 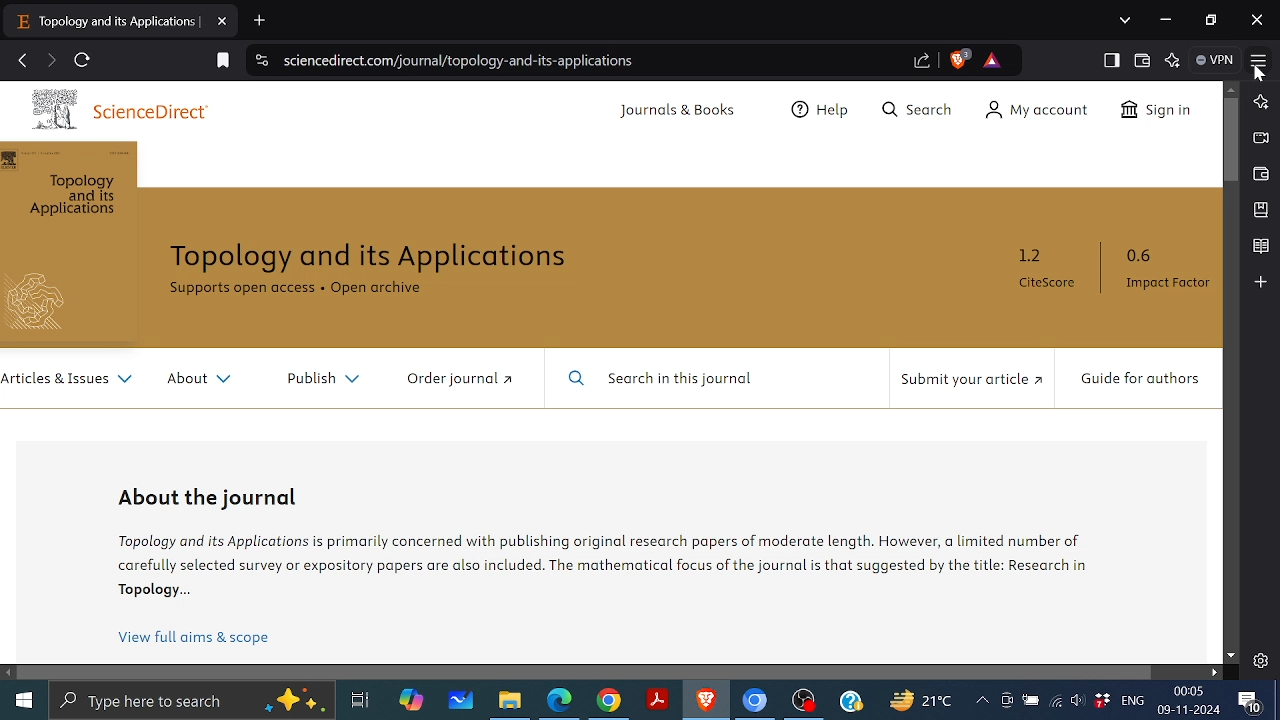 What do you see at coordinates (205, 639) in the screenshot?
I see `View full aims & scope` at bounding box center [205, 639].